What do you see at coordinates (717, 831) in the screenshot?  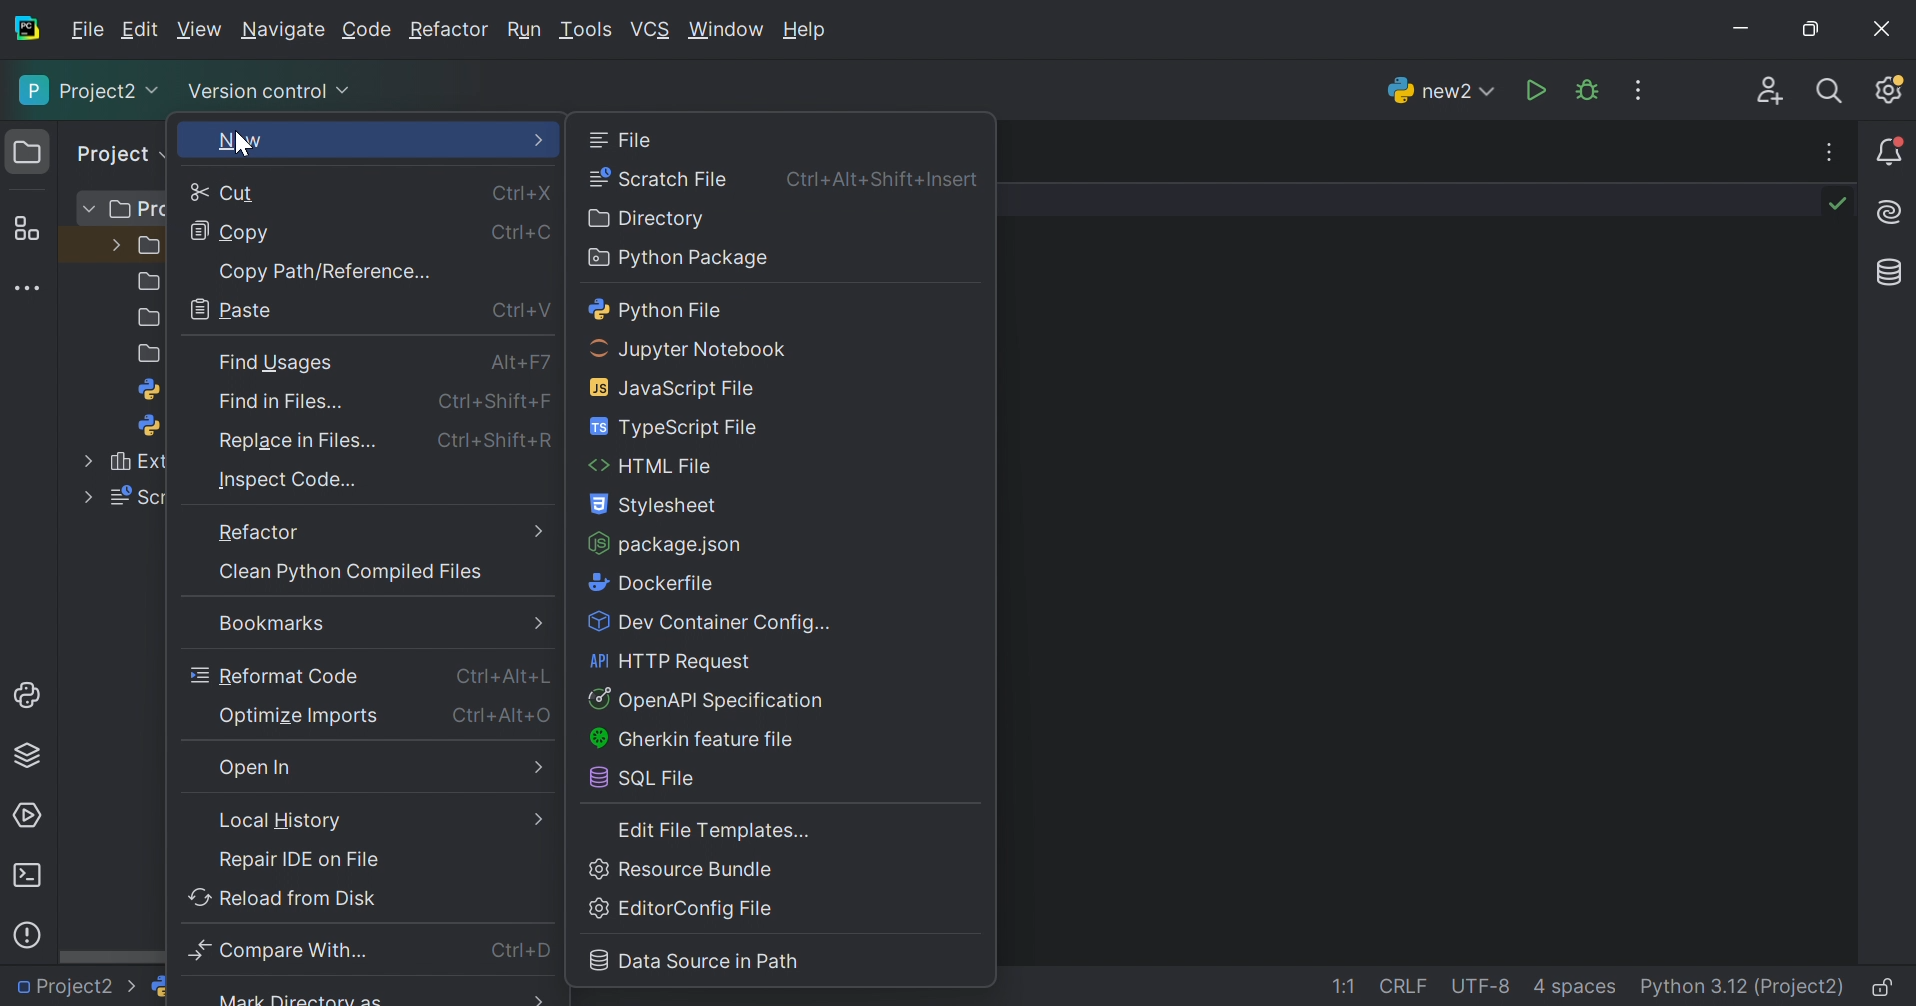 I see `Edit file templates...` at bounding box center [717, 831].